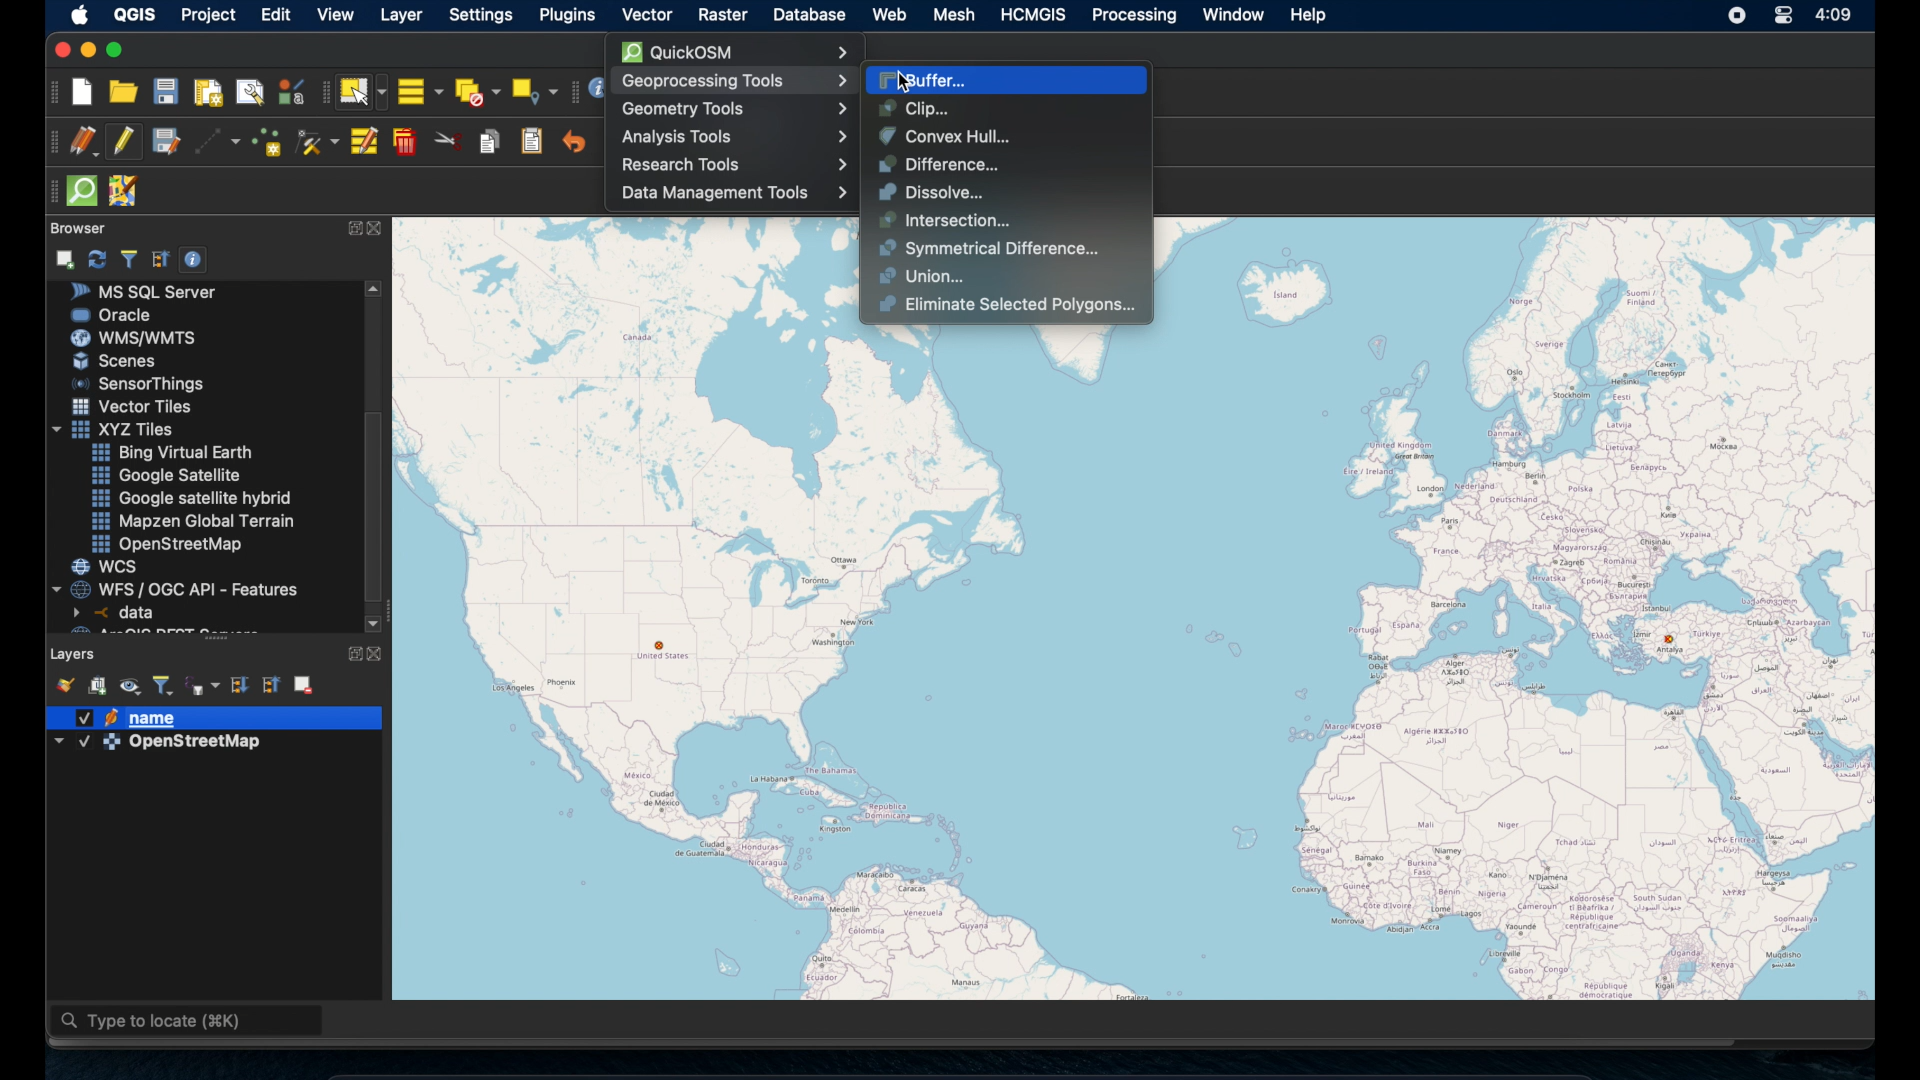  Describe the element at coordinates (47, 143) in the screenshot. I see `digitizing toolbar` at that location.